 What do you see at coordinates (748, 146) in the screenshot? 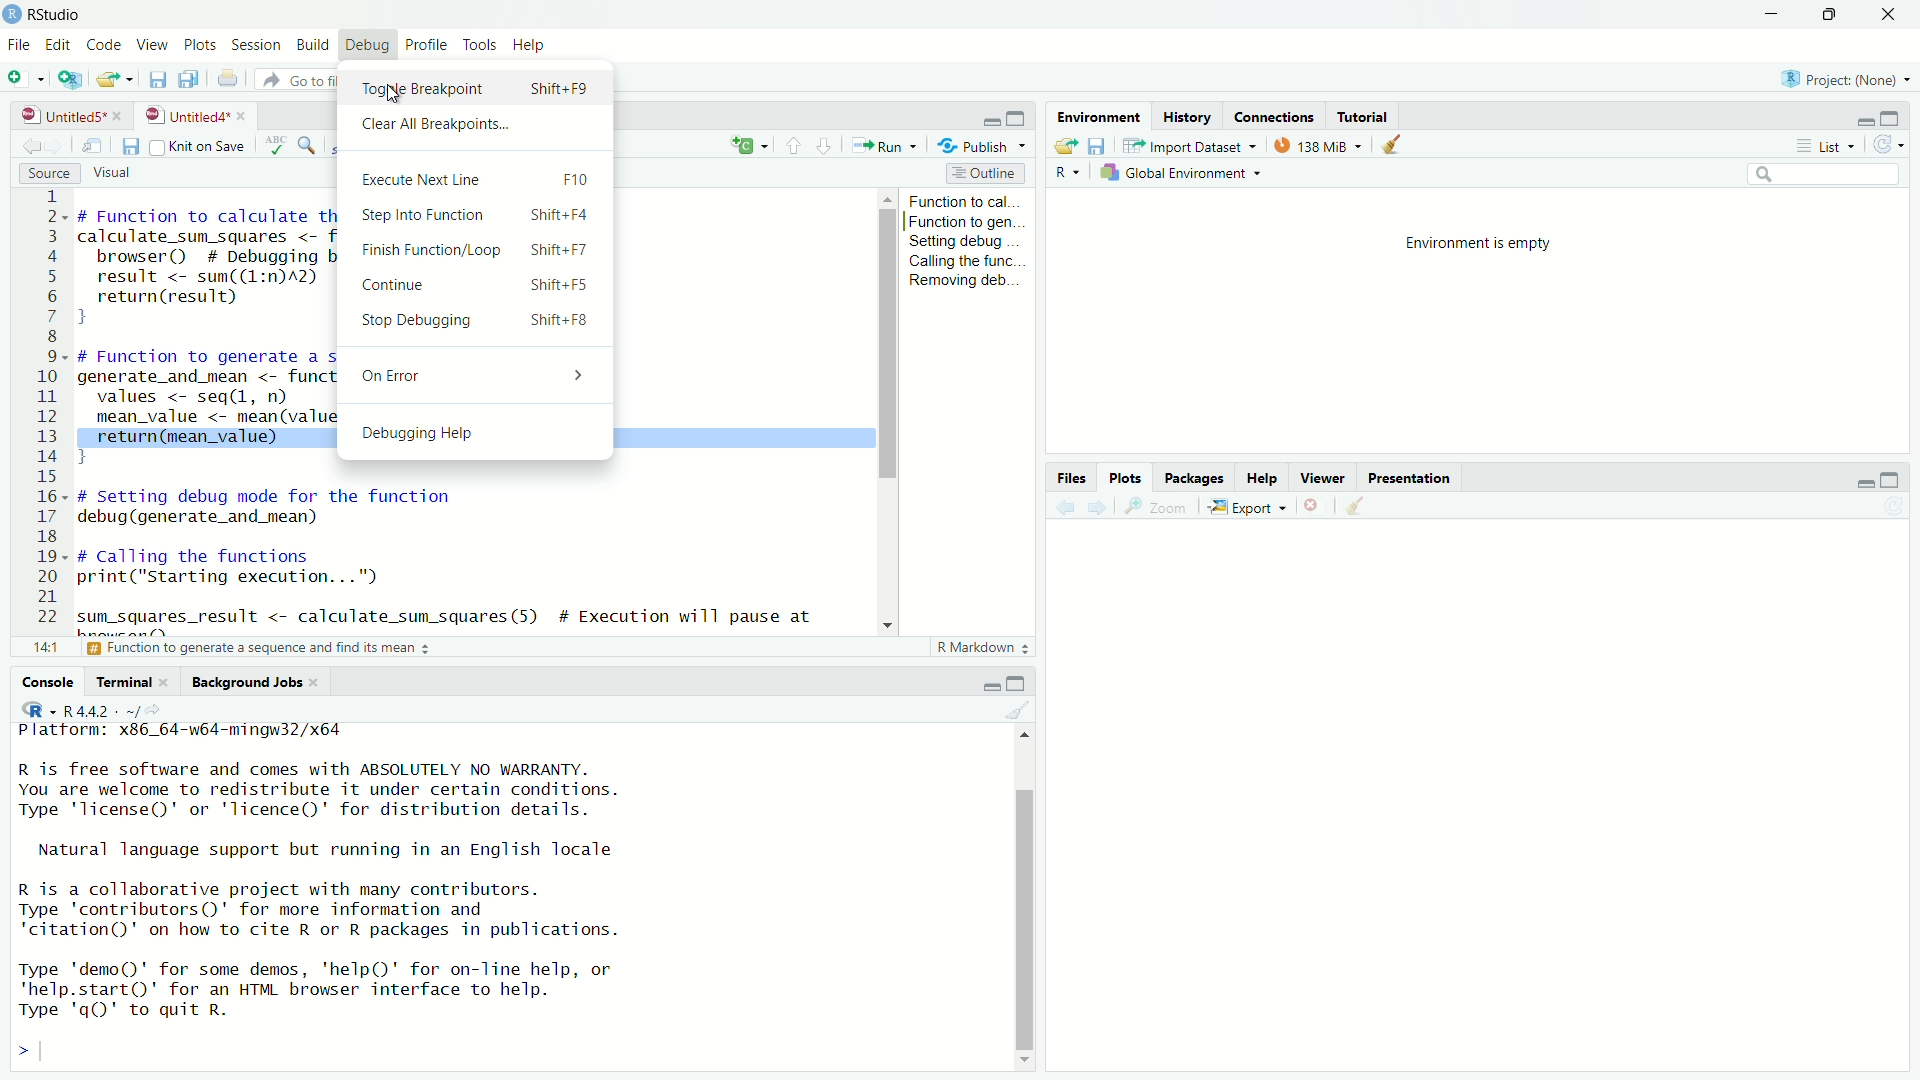
I see `c+` at bounding box center [748, 146].